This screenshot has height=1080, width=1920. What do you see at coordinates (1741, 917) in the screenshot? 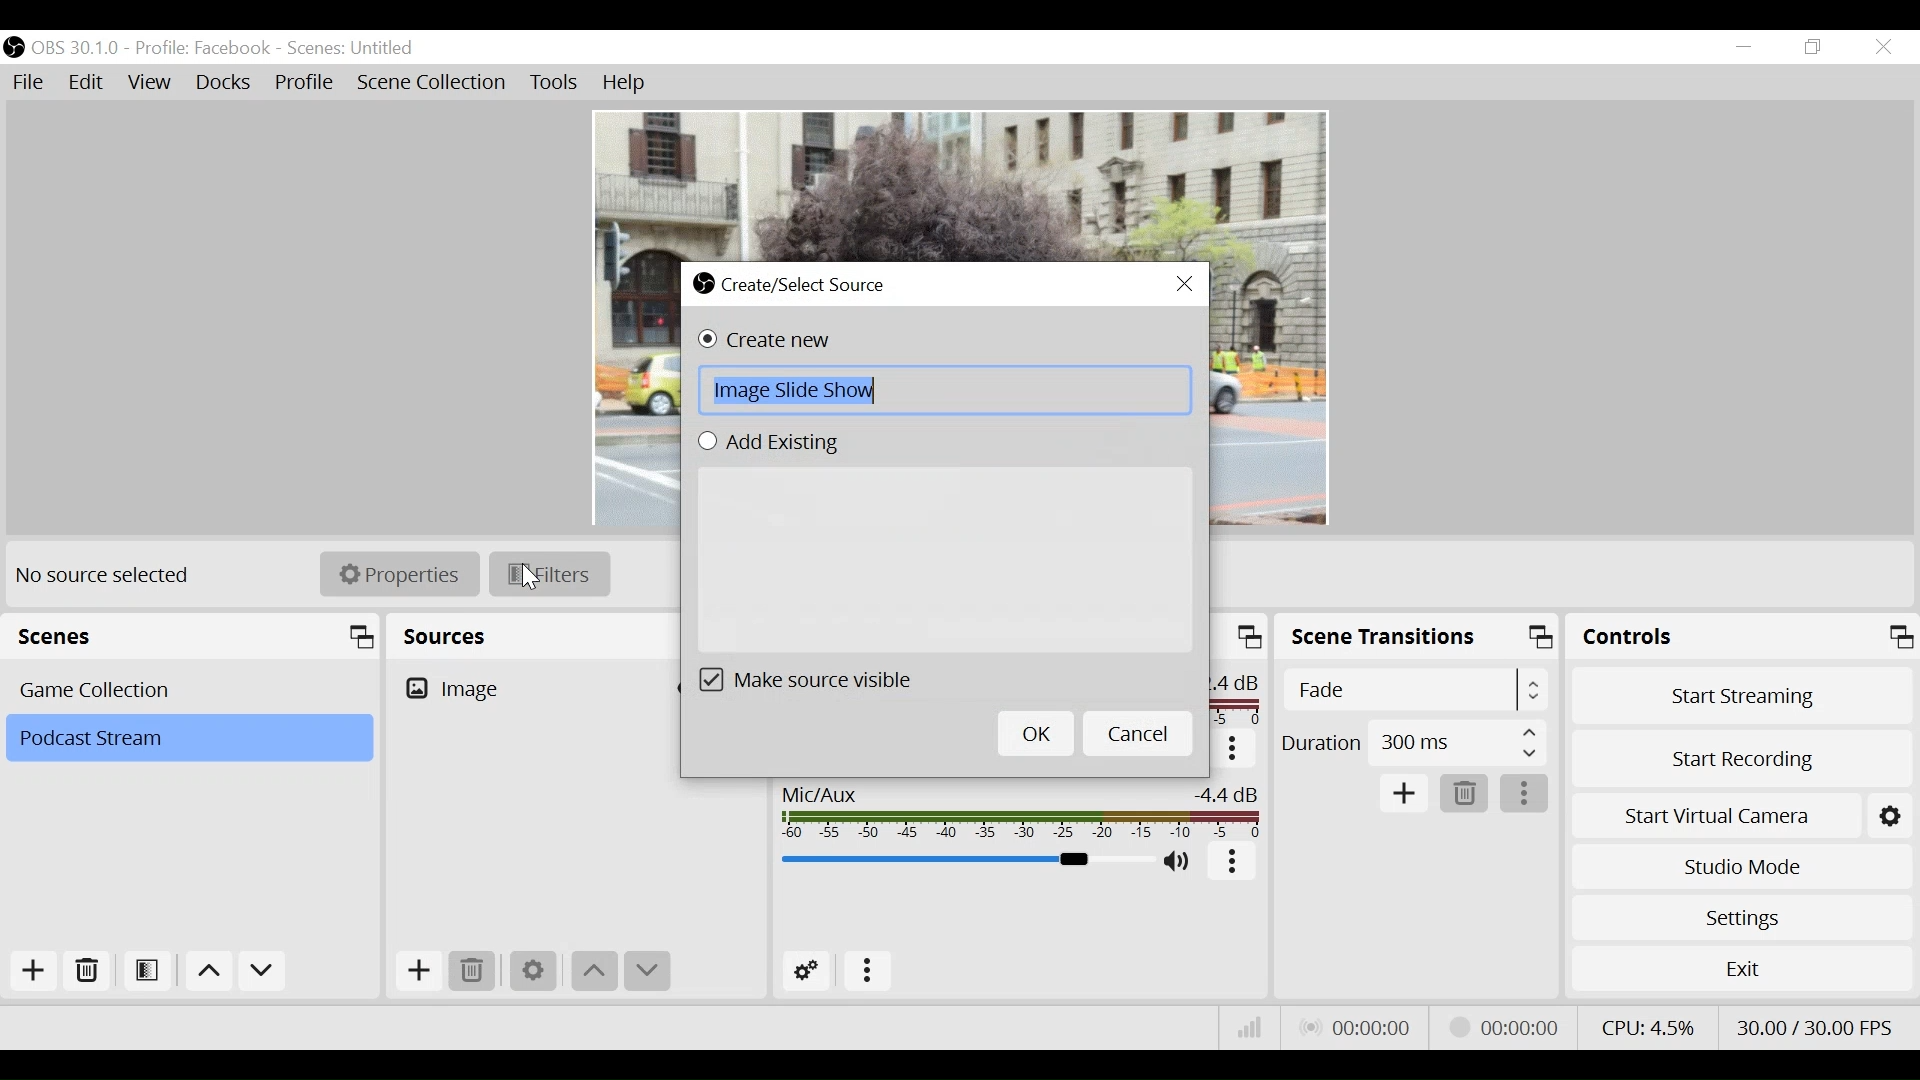
I see `Settings` at bounding box center [1741, 917].